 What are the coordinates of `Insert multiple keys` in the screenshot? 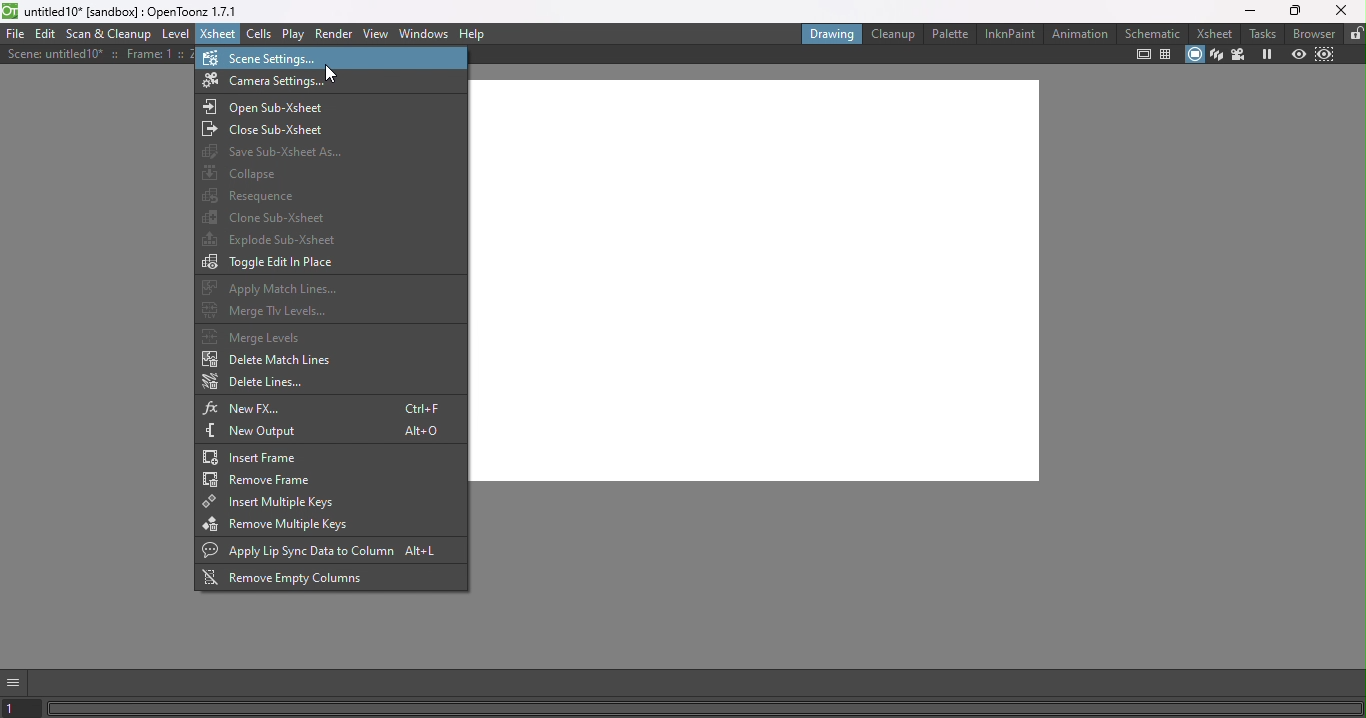 It's located at (272, 503).